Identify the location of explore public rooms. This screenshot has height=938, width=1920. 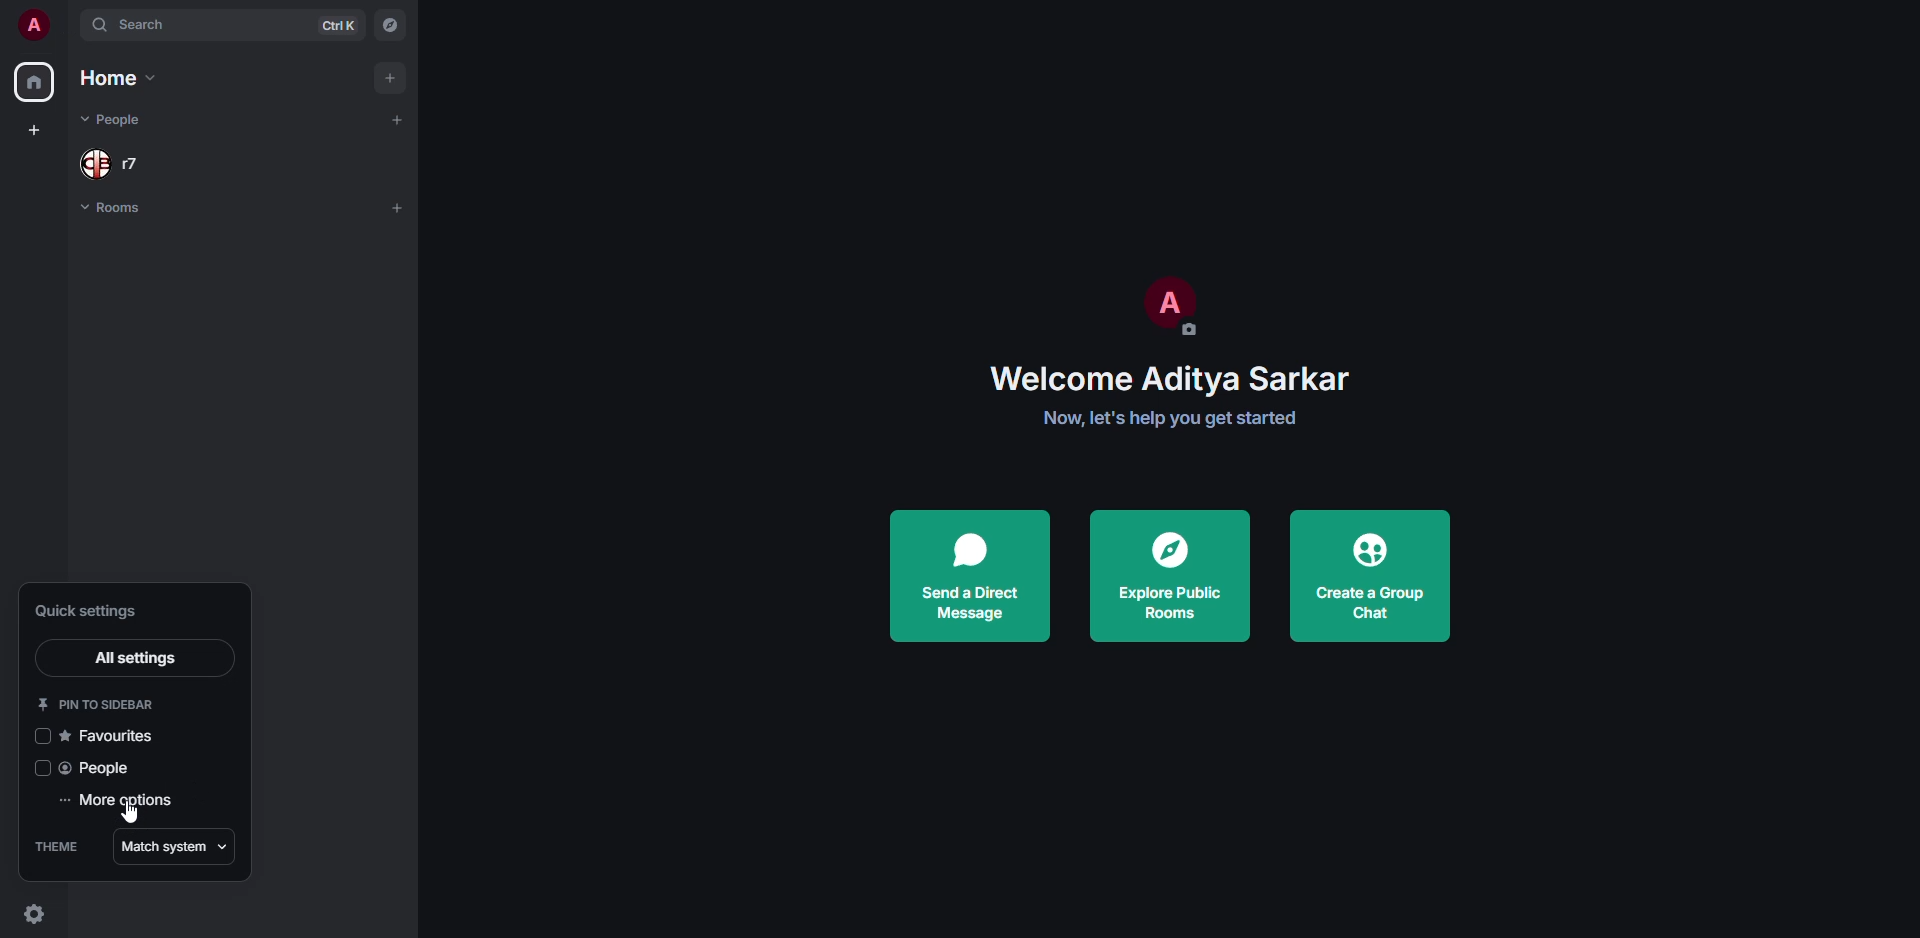
(1166, 578).